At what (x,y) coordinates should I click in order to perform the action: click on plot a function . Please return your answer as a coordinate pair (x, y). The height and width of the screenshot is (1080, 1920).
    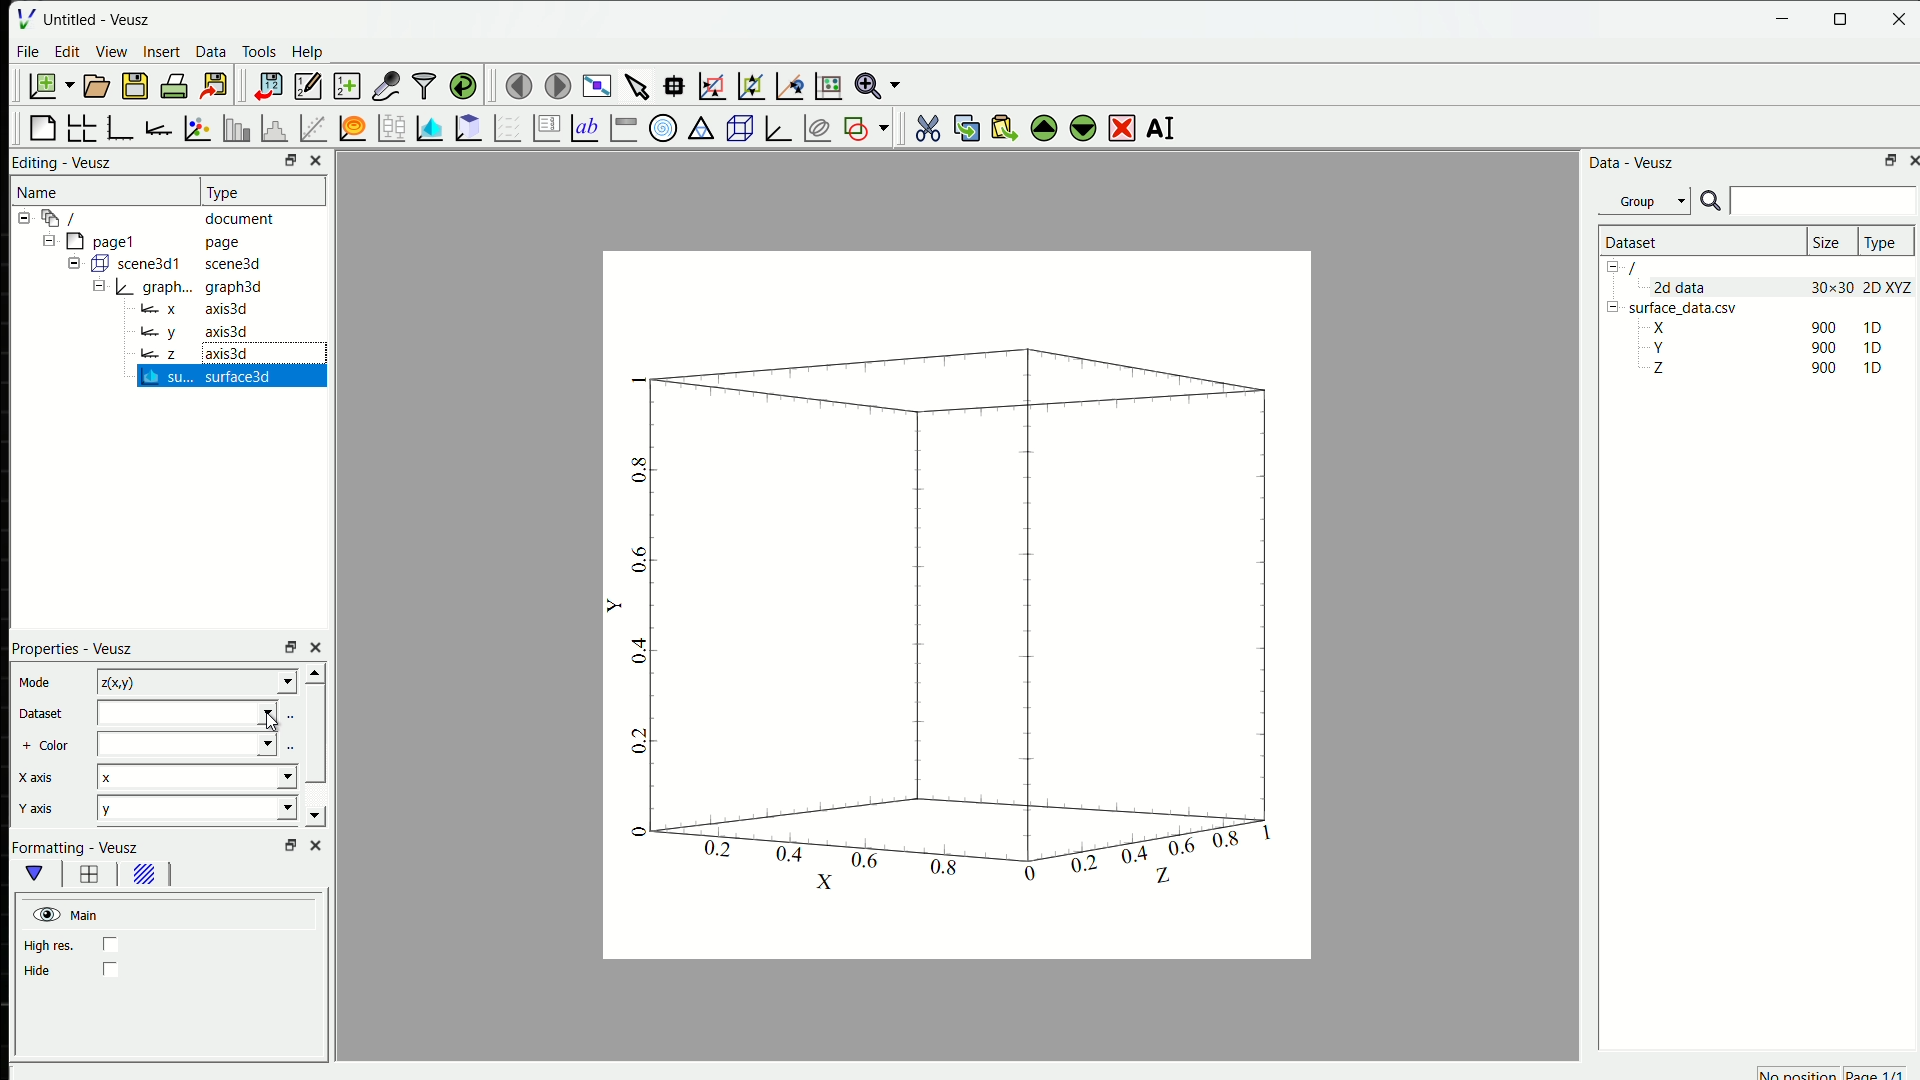
    Looking at the image, I should click on (353, 127).